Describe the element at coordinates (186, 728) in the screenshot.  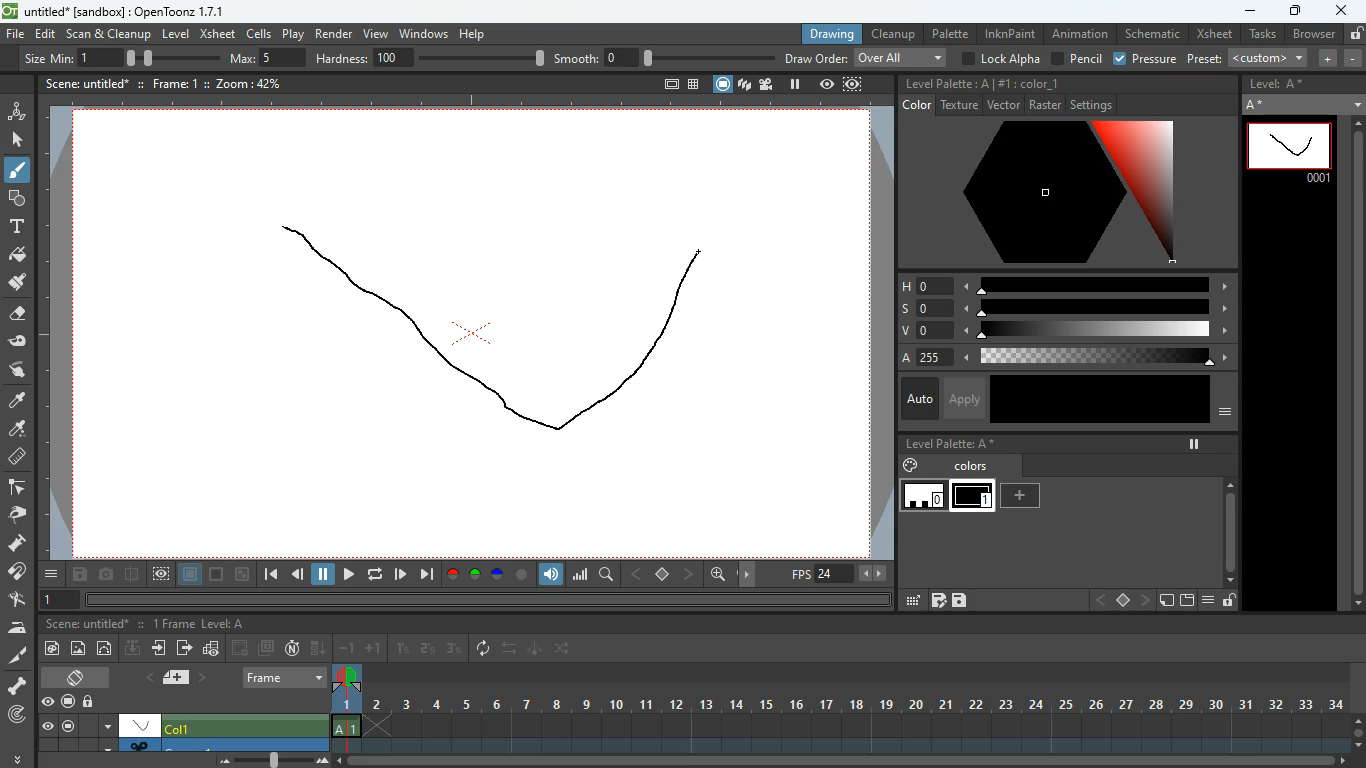
I see `Col1` at that location.